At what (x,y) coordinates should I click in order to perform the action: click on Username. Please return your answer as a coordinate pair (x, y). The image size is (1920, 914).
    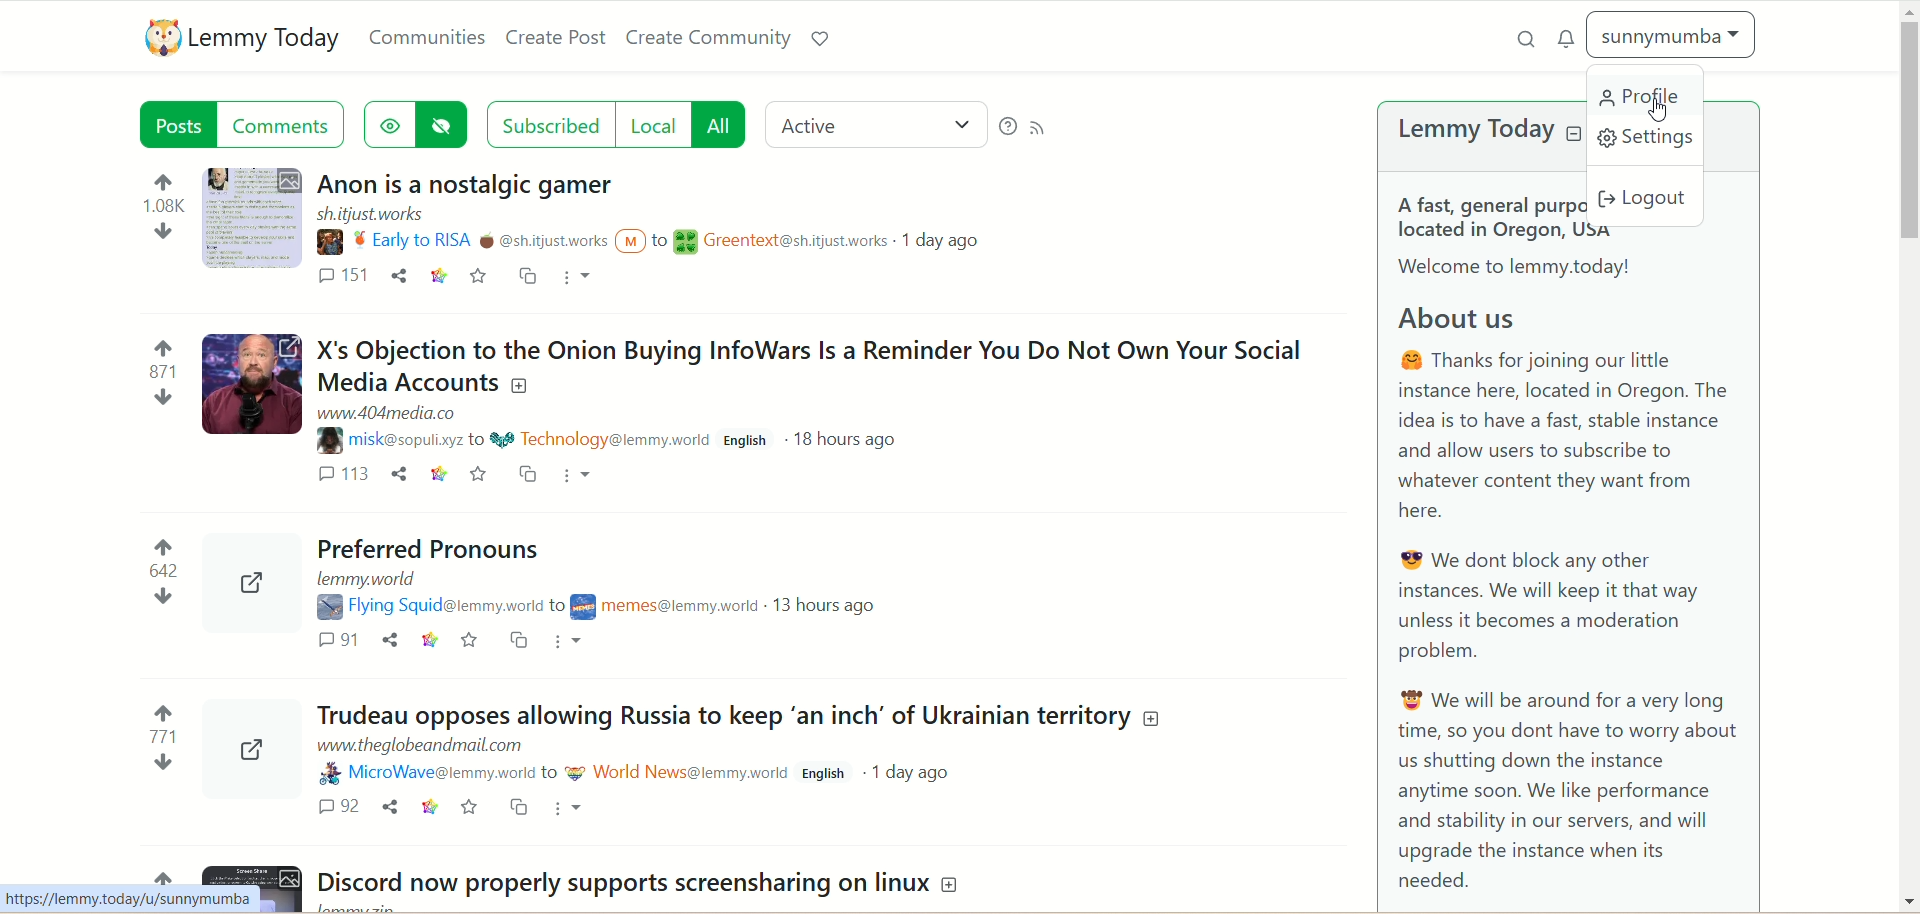
    Looking at the image, I should click on (426, 776).